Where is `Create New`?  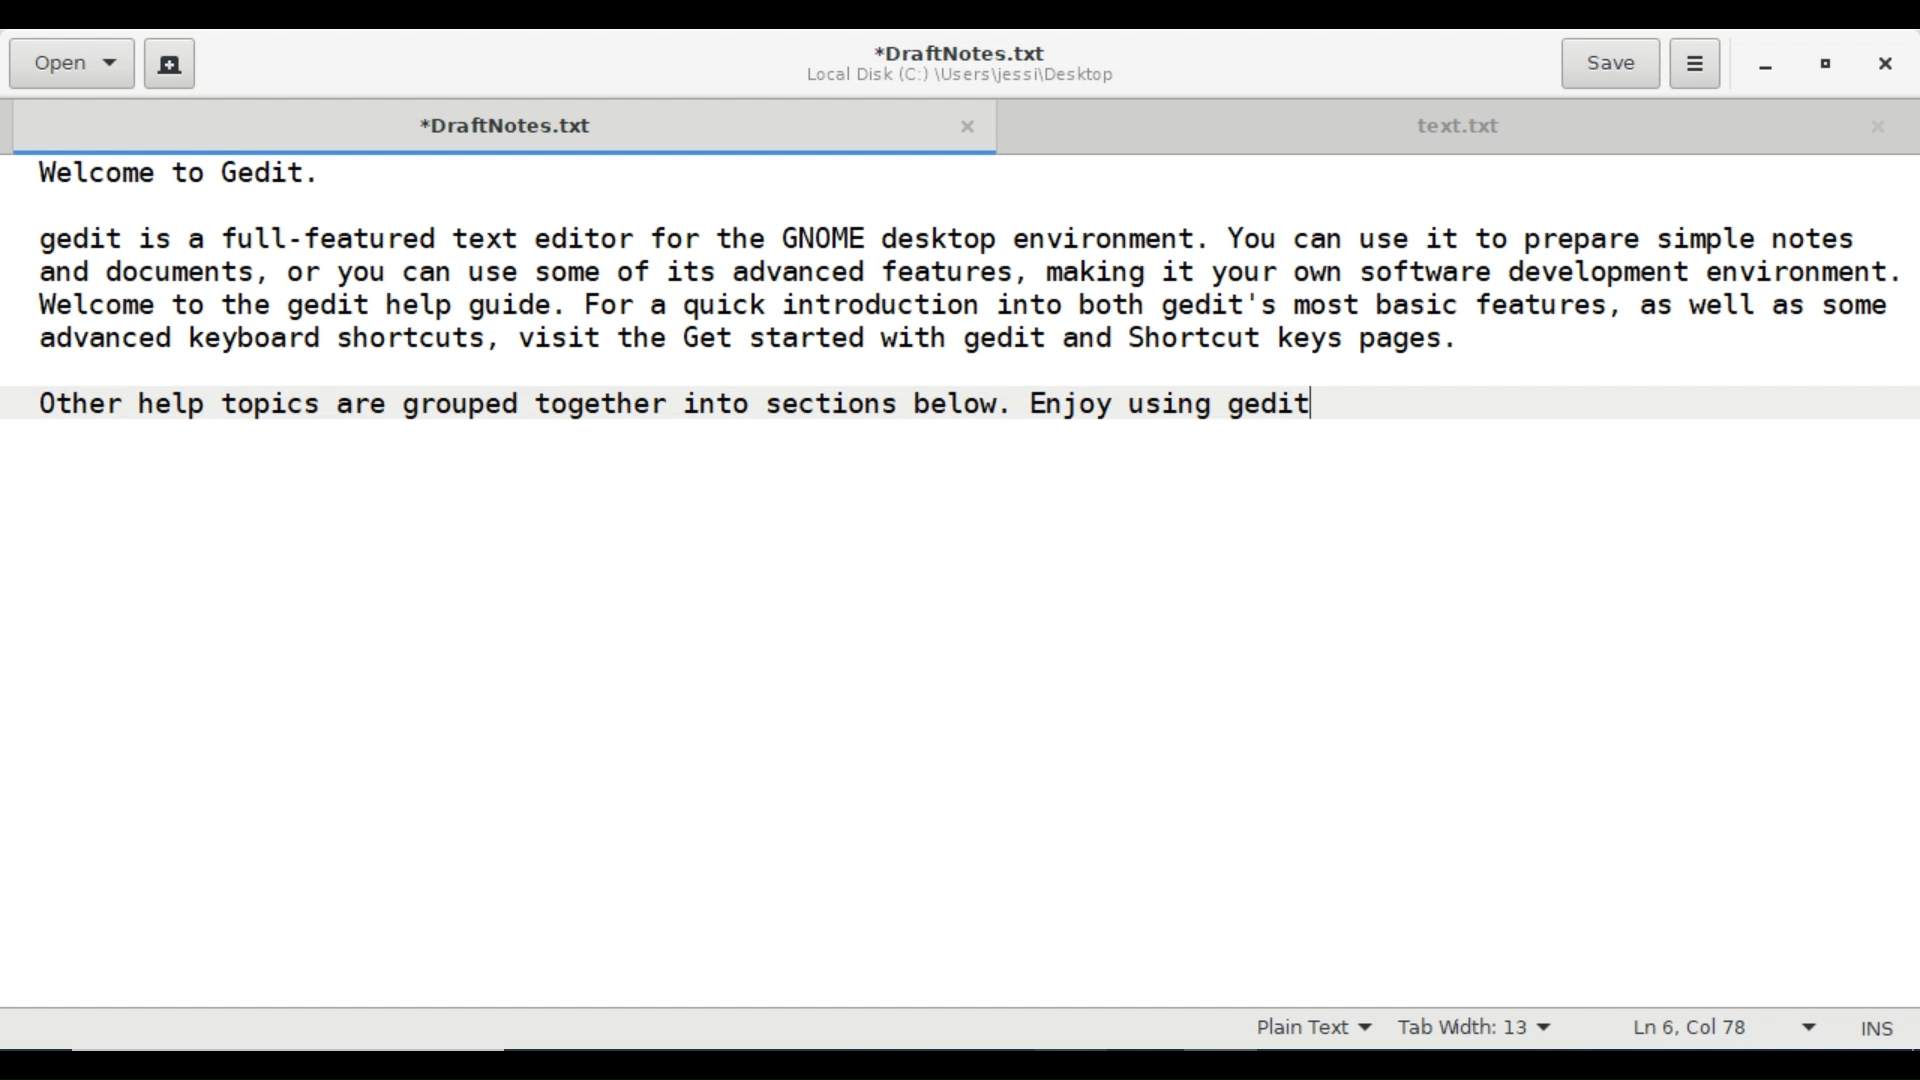
Create New is located at coordinates (170, 63).